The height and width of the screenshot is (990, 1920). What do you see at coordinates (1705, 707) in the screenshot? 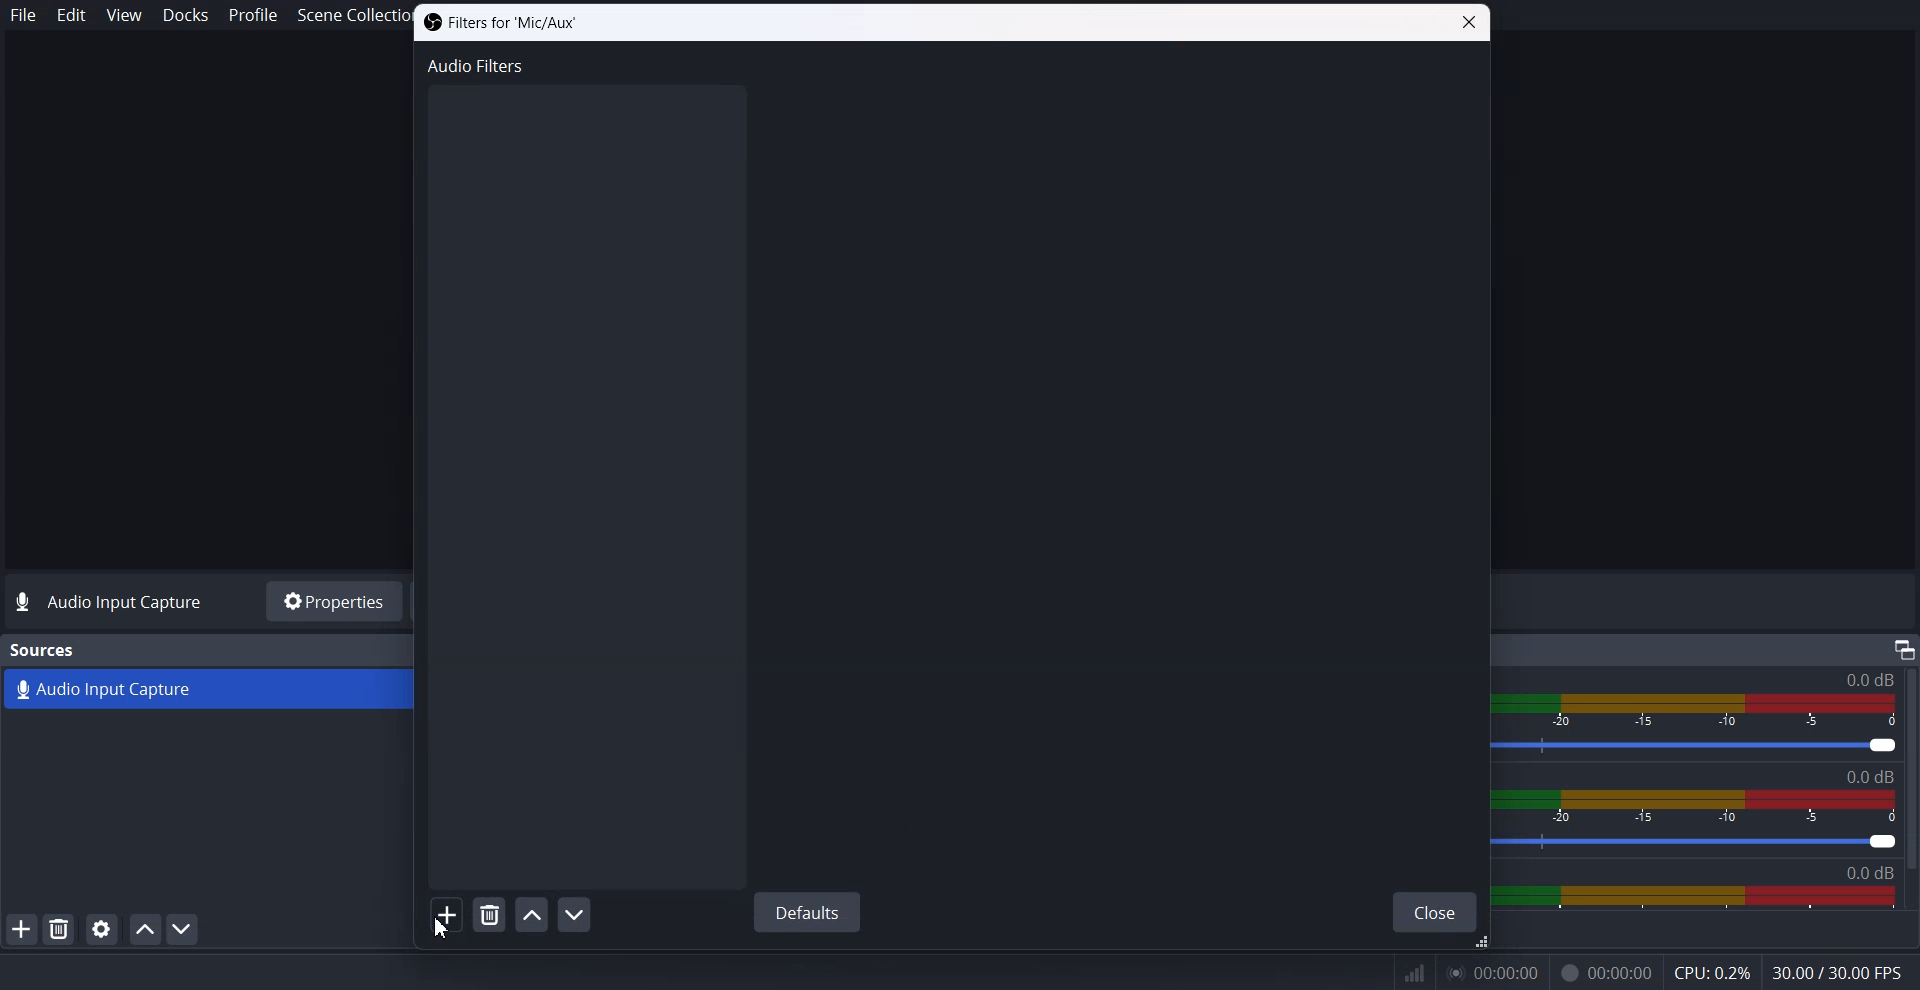
I see `Volume Indicator` at bounding box center [1705, 707].